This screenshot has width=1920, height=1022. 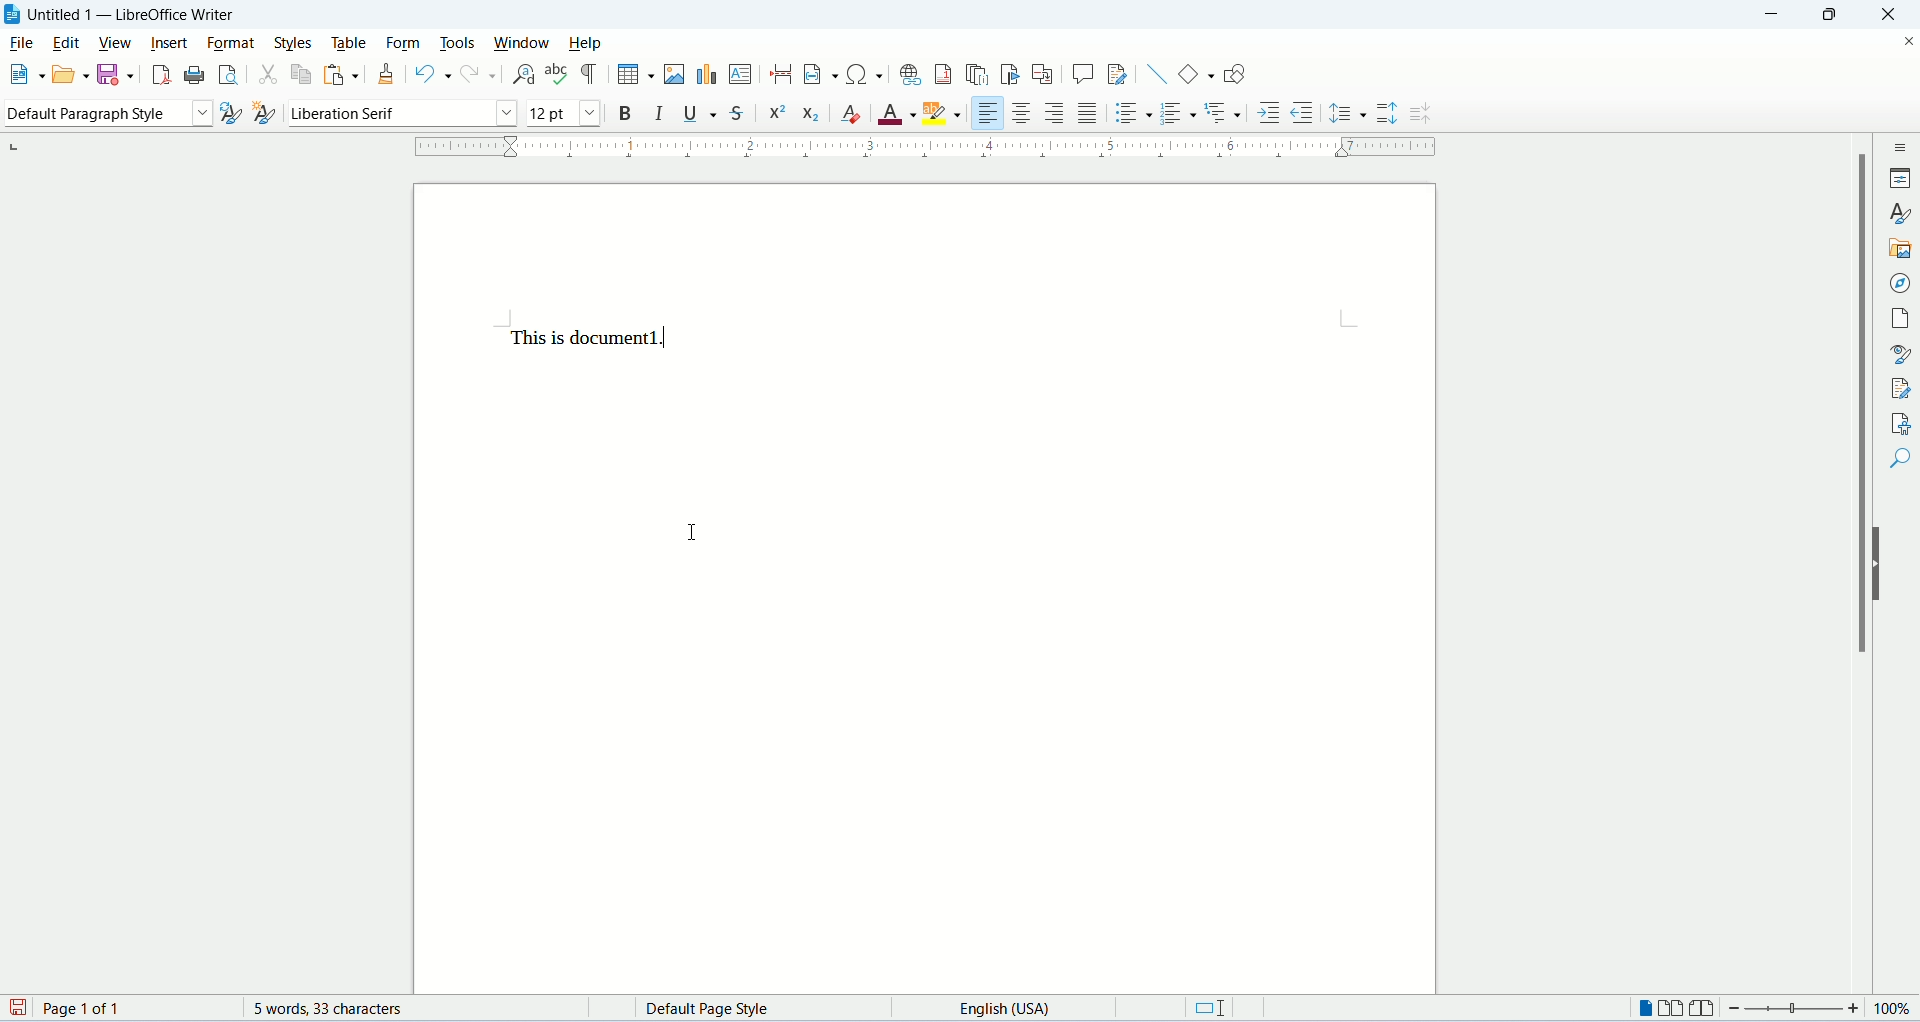 What do you see at coordinates (561, 112) in the screenshot?
I see `font size` at bounding box center [561, 112].